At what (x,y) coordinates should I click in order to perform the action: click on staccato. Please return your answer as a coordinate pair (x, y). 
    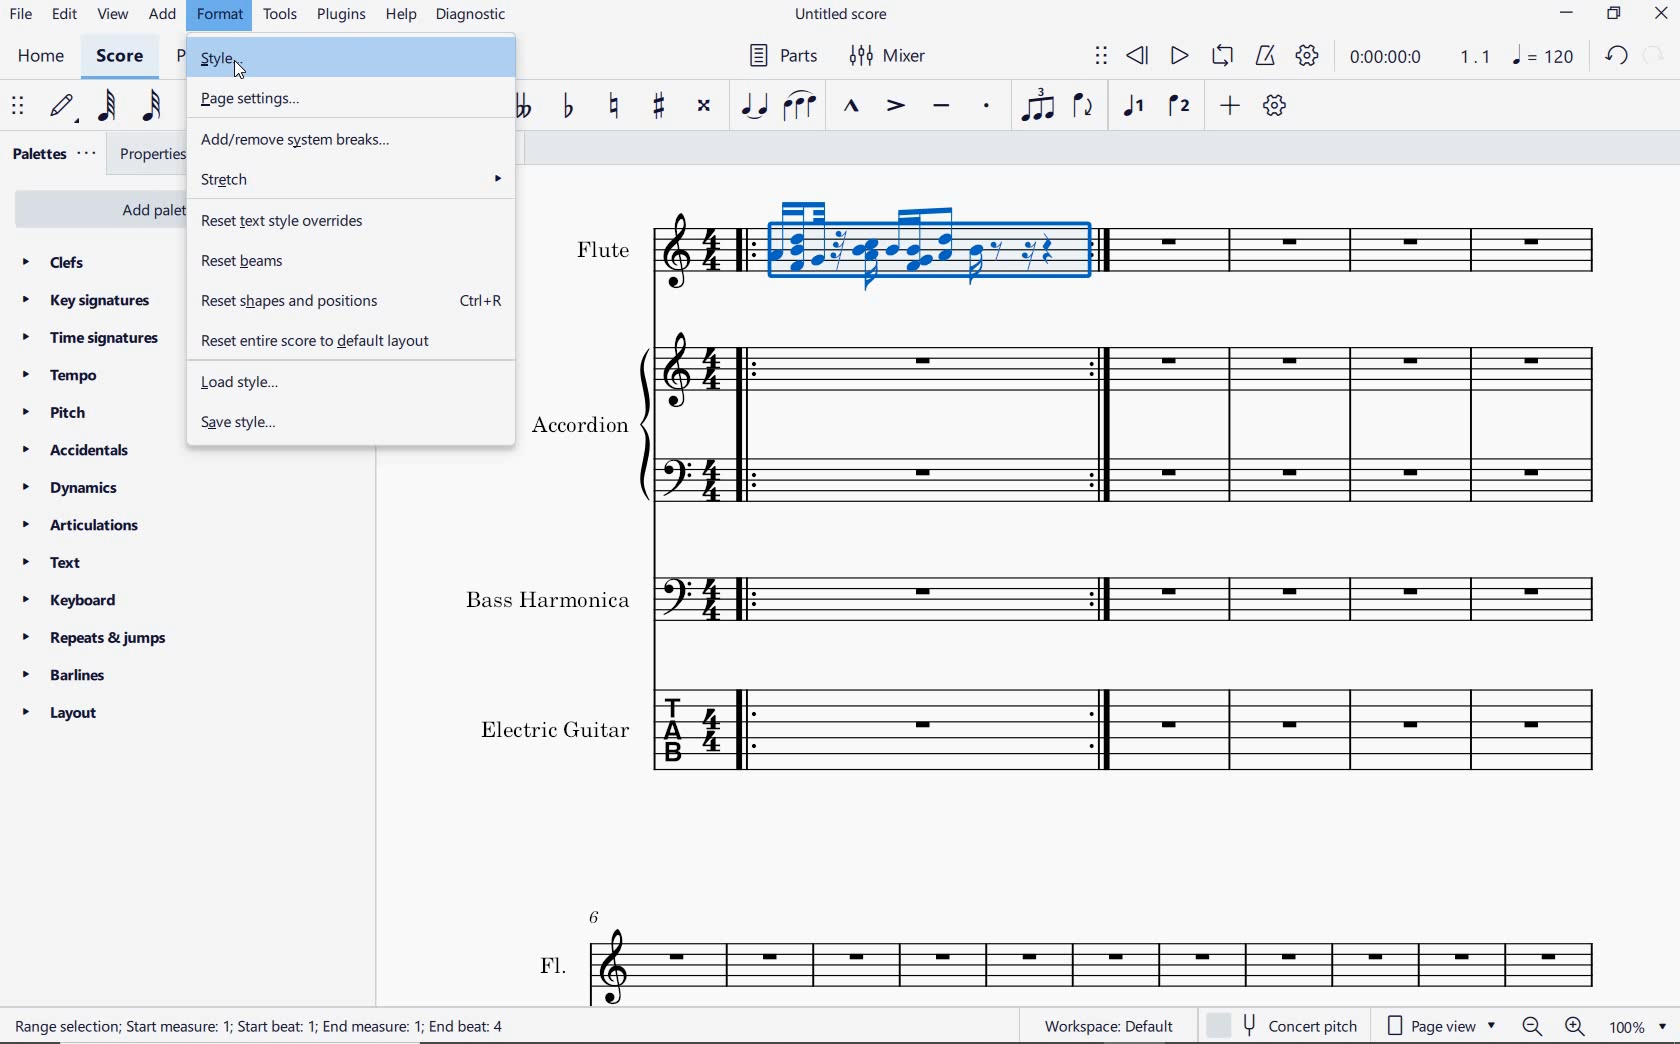
    Looking at the image, I should click on (988, 110).